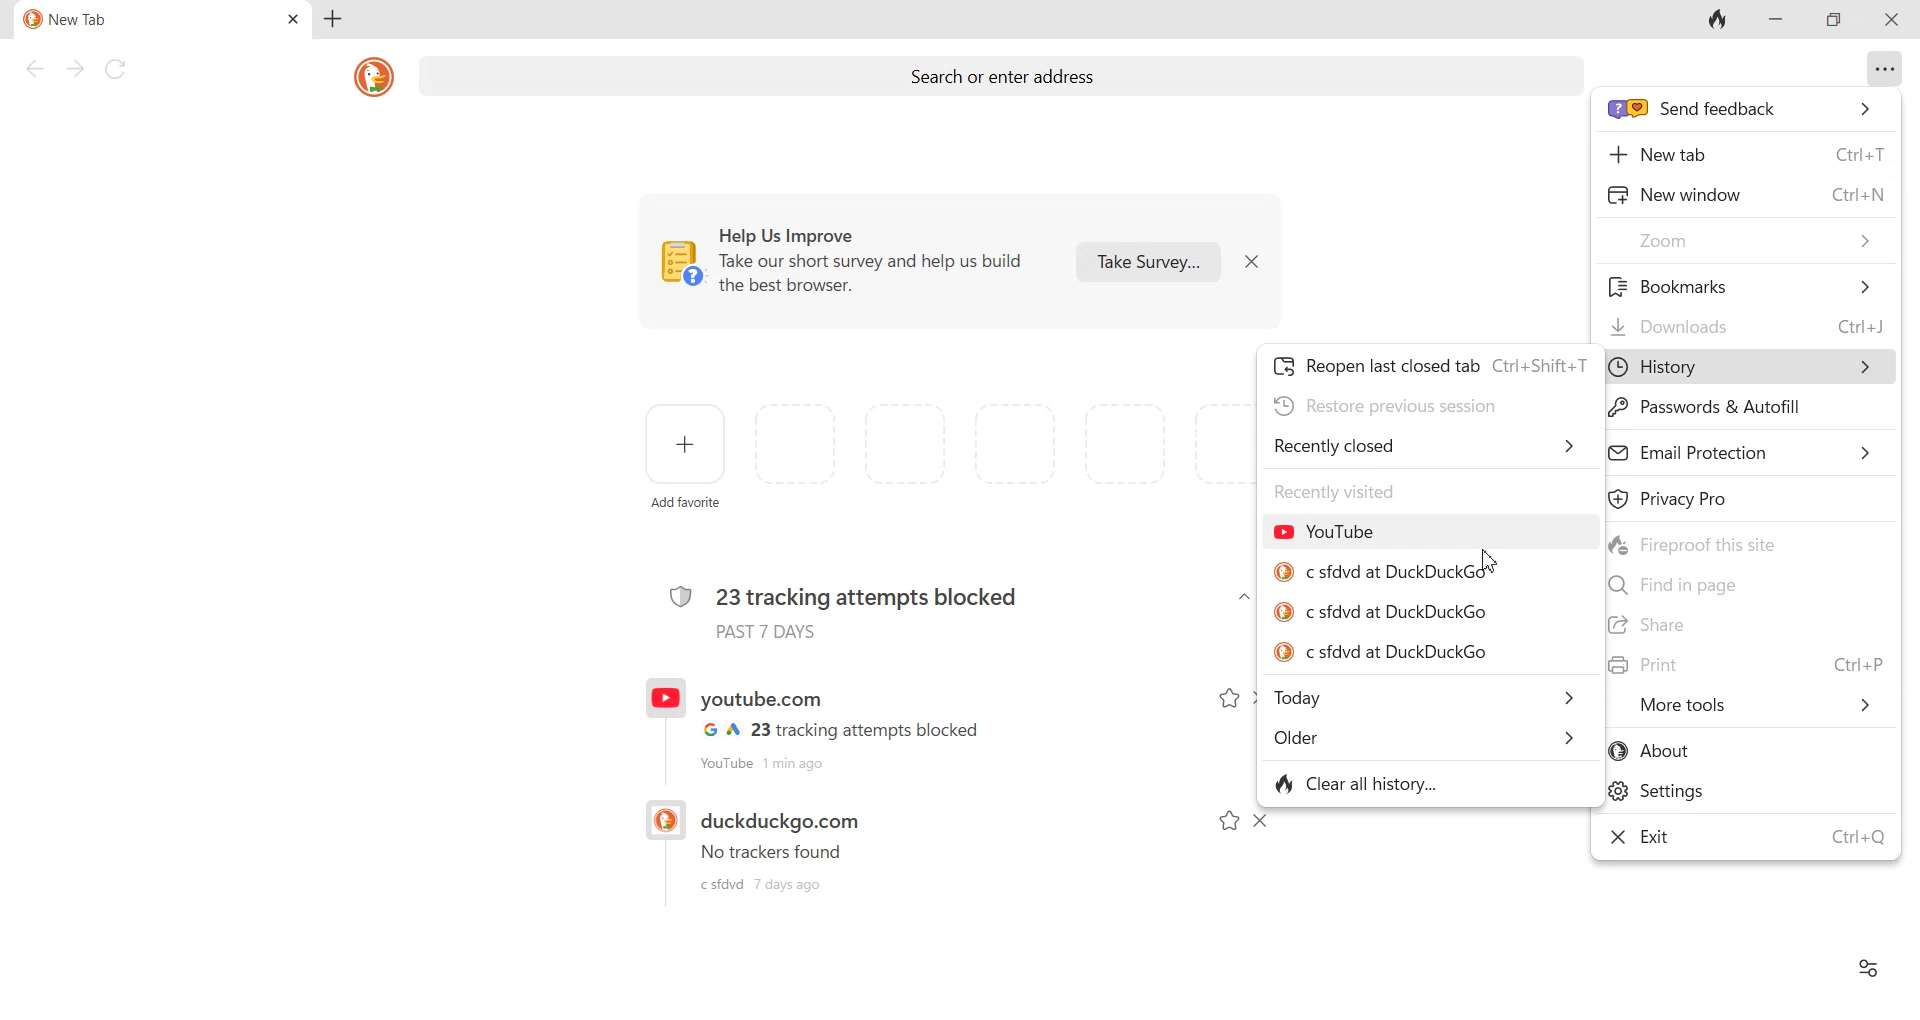 The width and height of the screenshot is (1920, 1020). What do you see at coordinates (131, 19) in the screenshot?
I see `Current tab` at bounding box center [131, 19].